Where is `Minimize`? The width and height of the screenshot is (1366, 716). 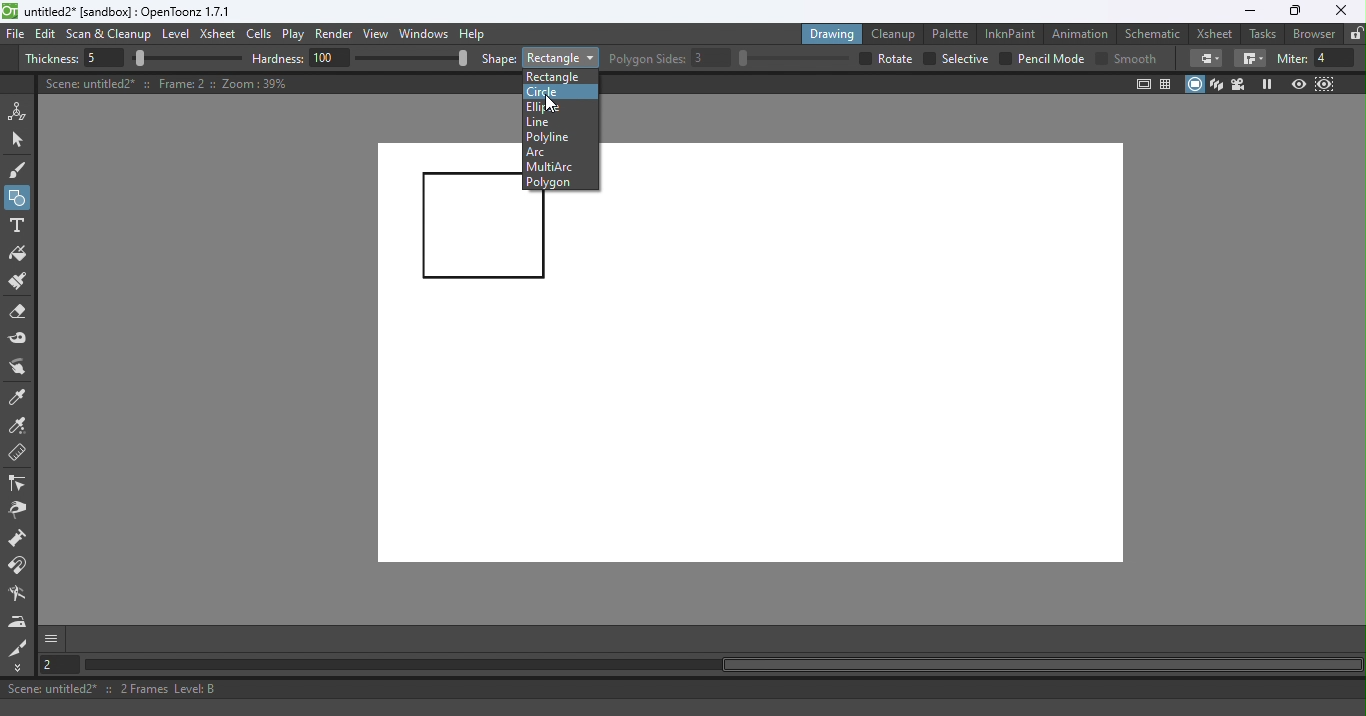 Minimize is located at coordinates (1249, 11).